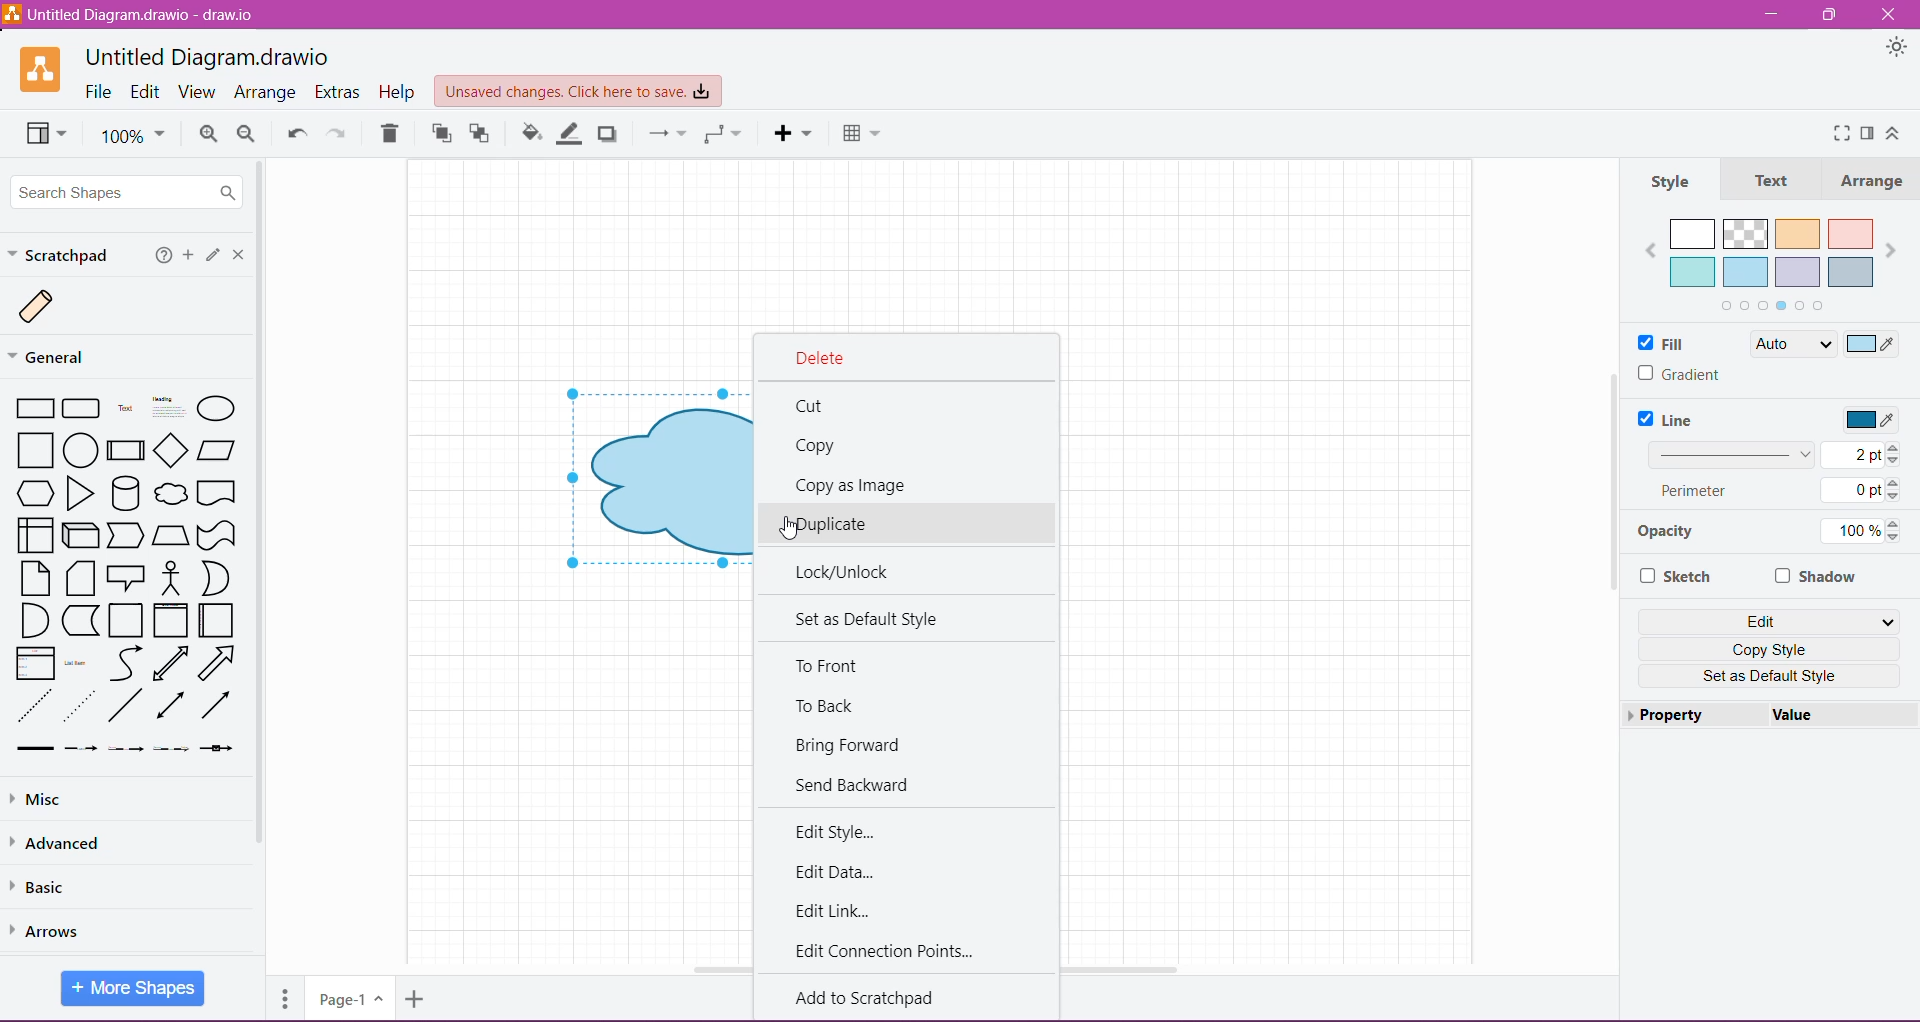 Image resolution: width=1920 pixels, height=1022 pixels. I want to click on Available Shapes, so click(132, 577).